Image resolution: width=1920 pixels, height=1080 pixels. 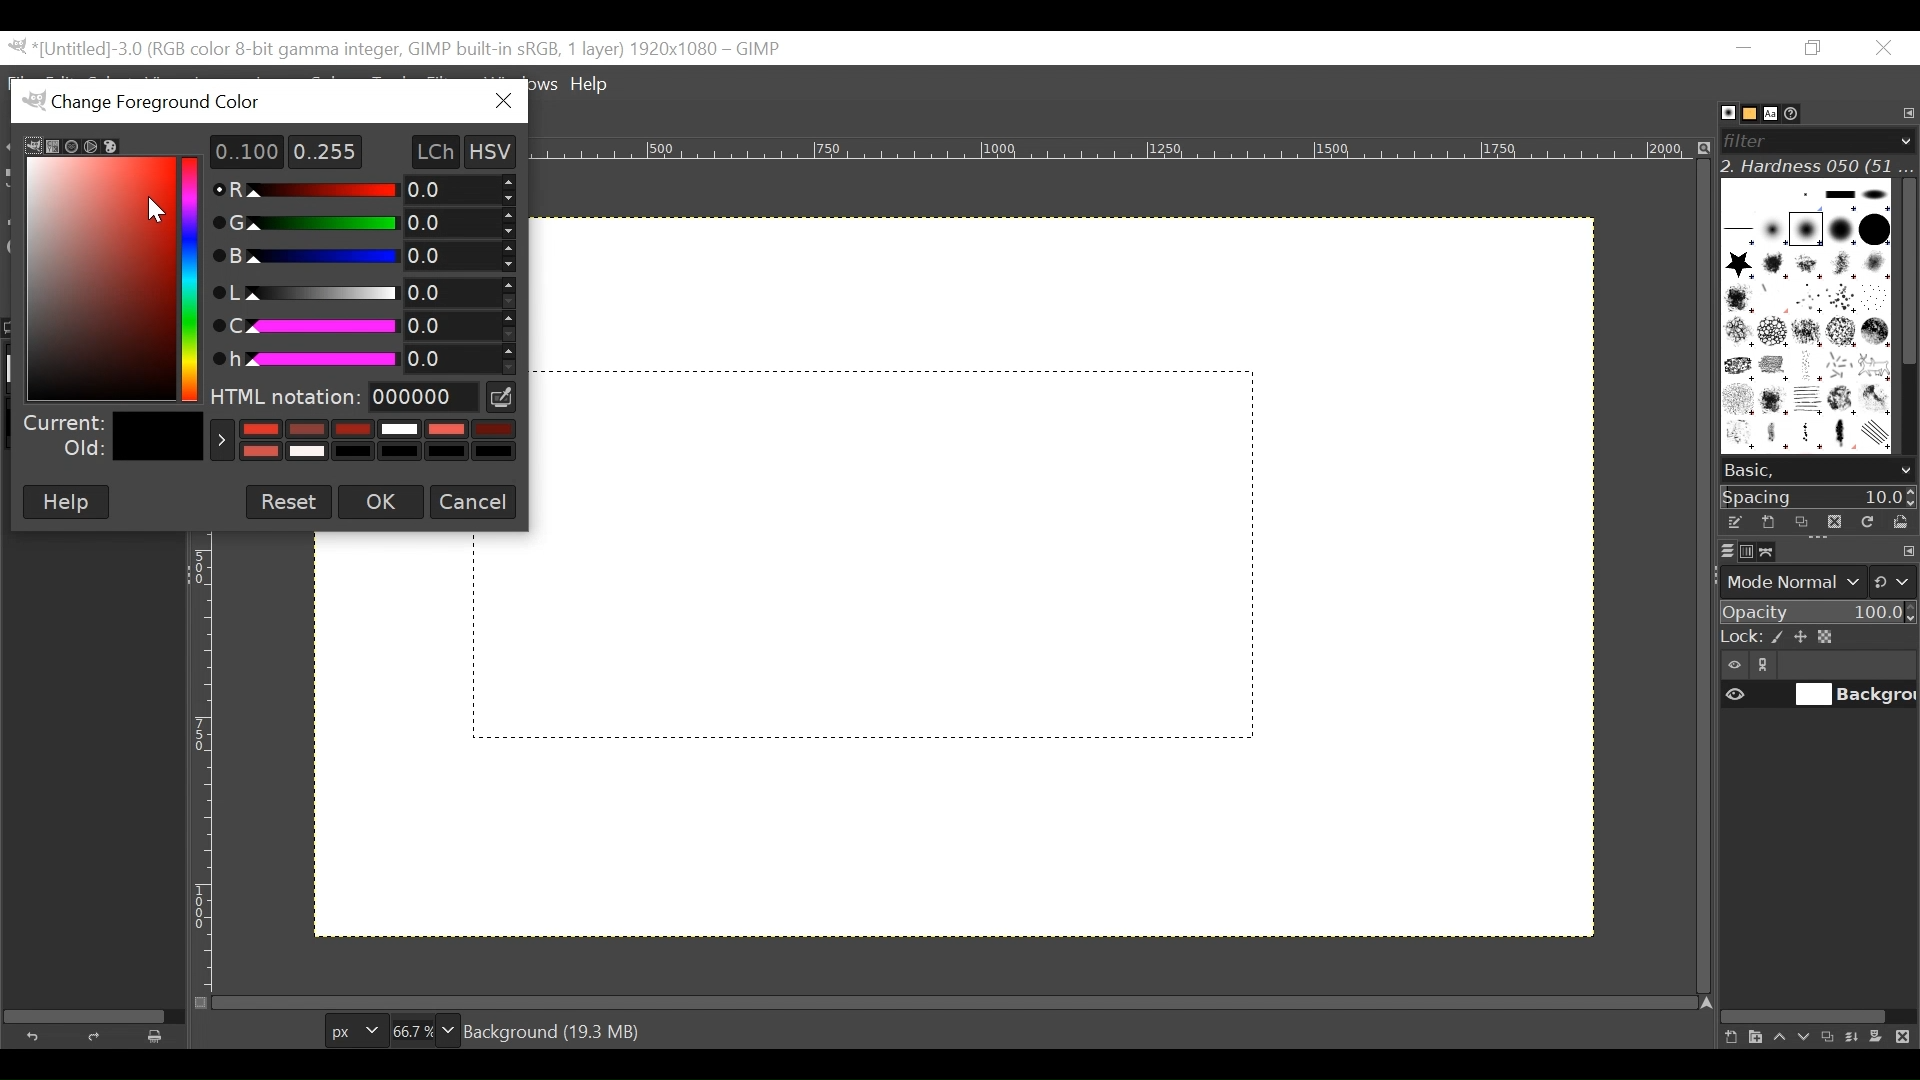 What do you see at coordinates (1817, 49) in the screenshot?
I see `Restore` at bounding box center [1817, 49].